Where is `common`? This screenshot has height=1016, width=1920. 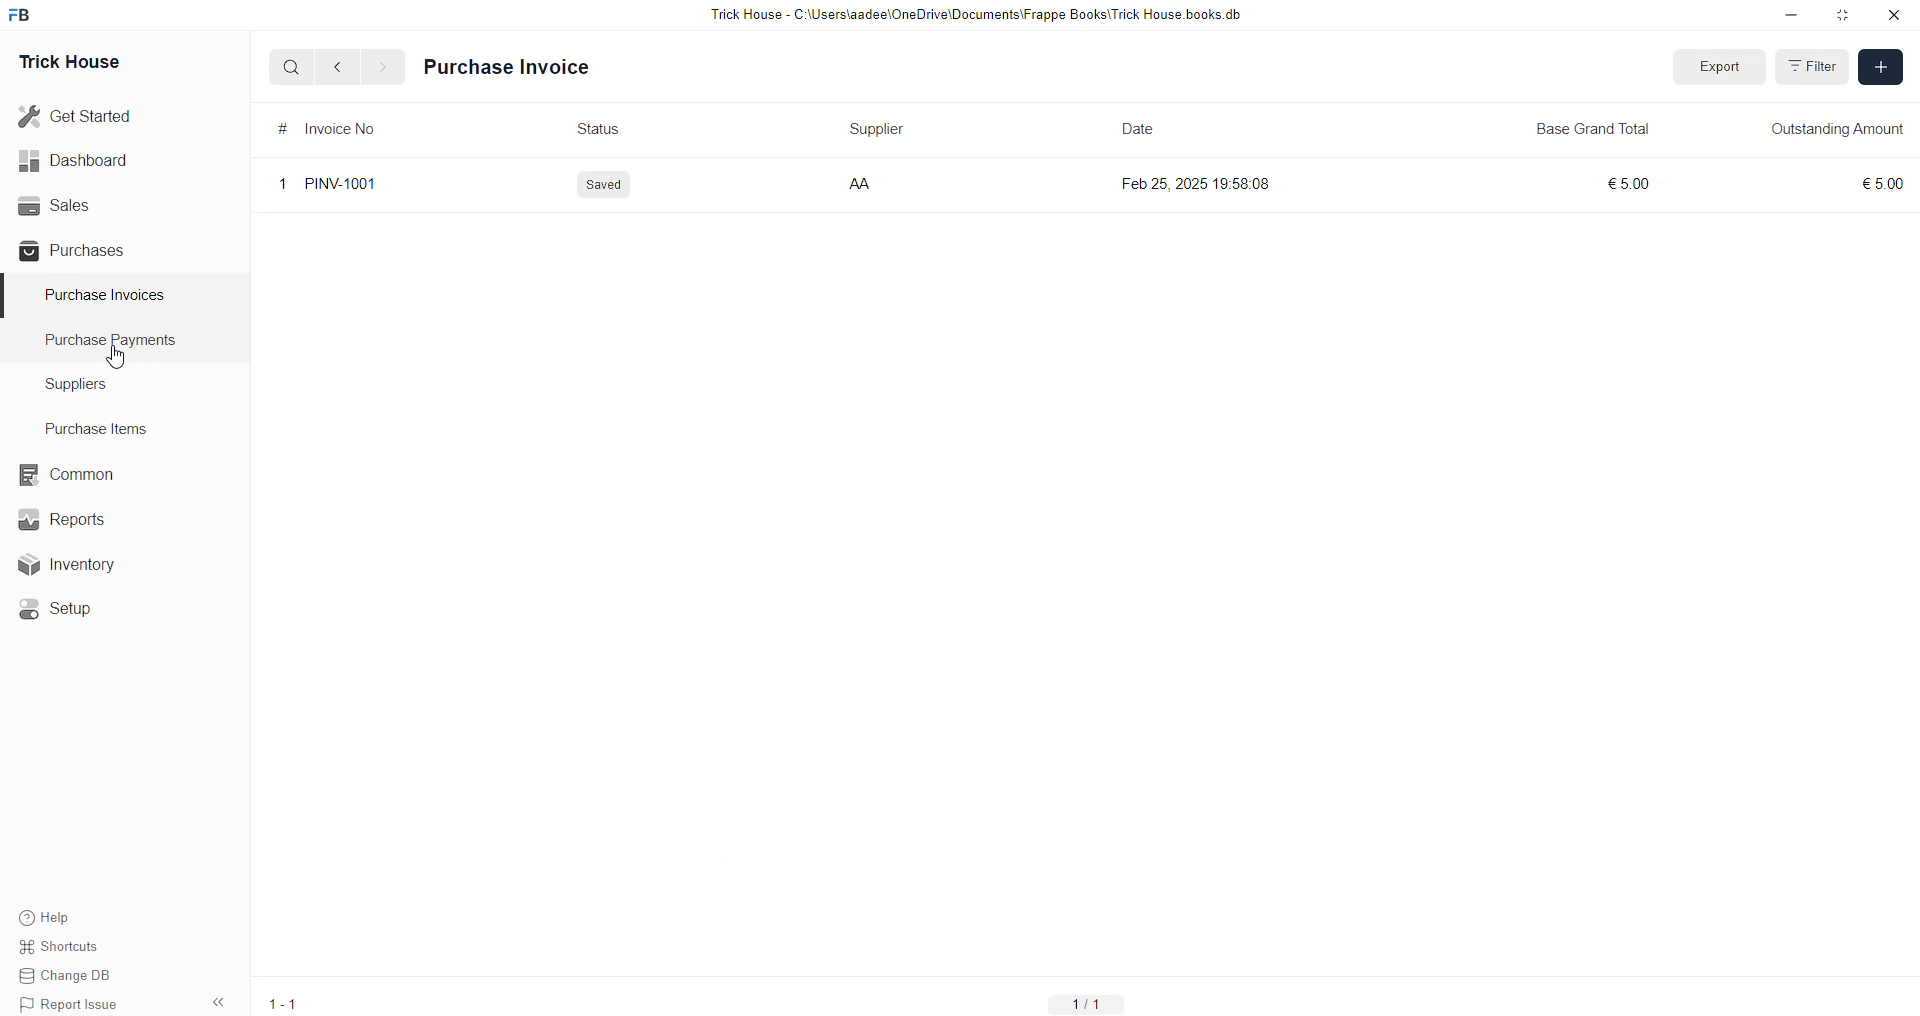 common is located at coordinates (70, 475).